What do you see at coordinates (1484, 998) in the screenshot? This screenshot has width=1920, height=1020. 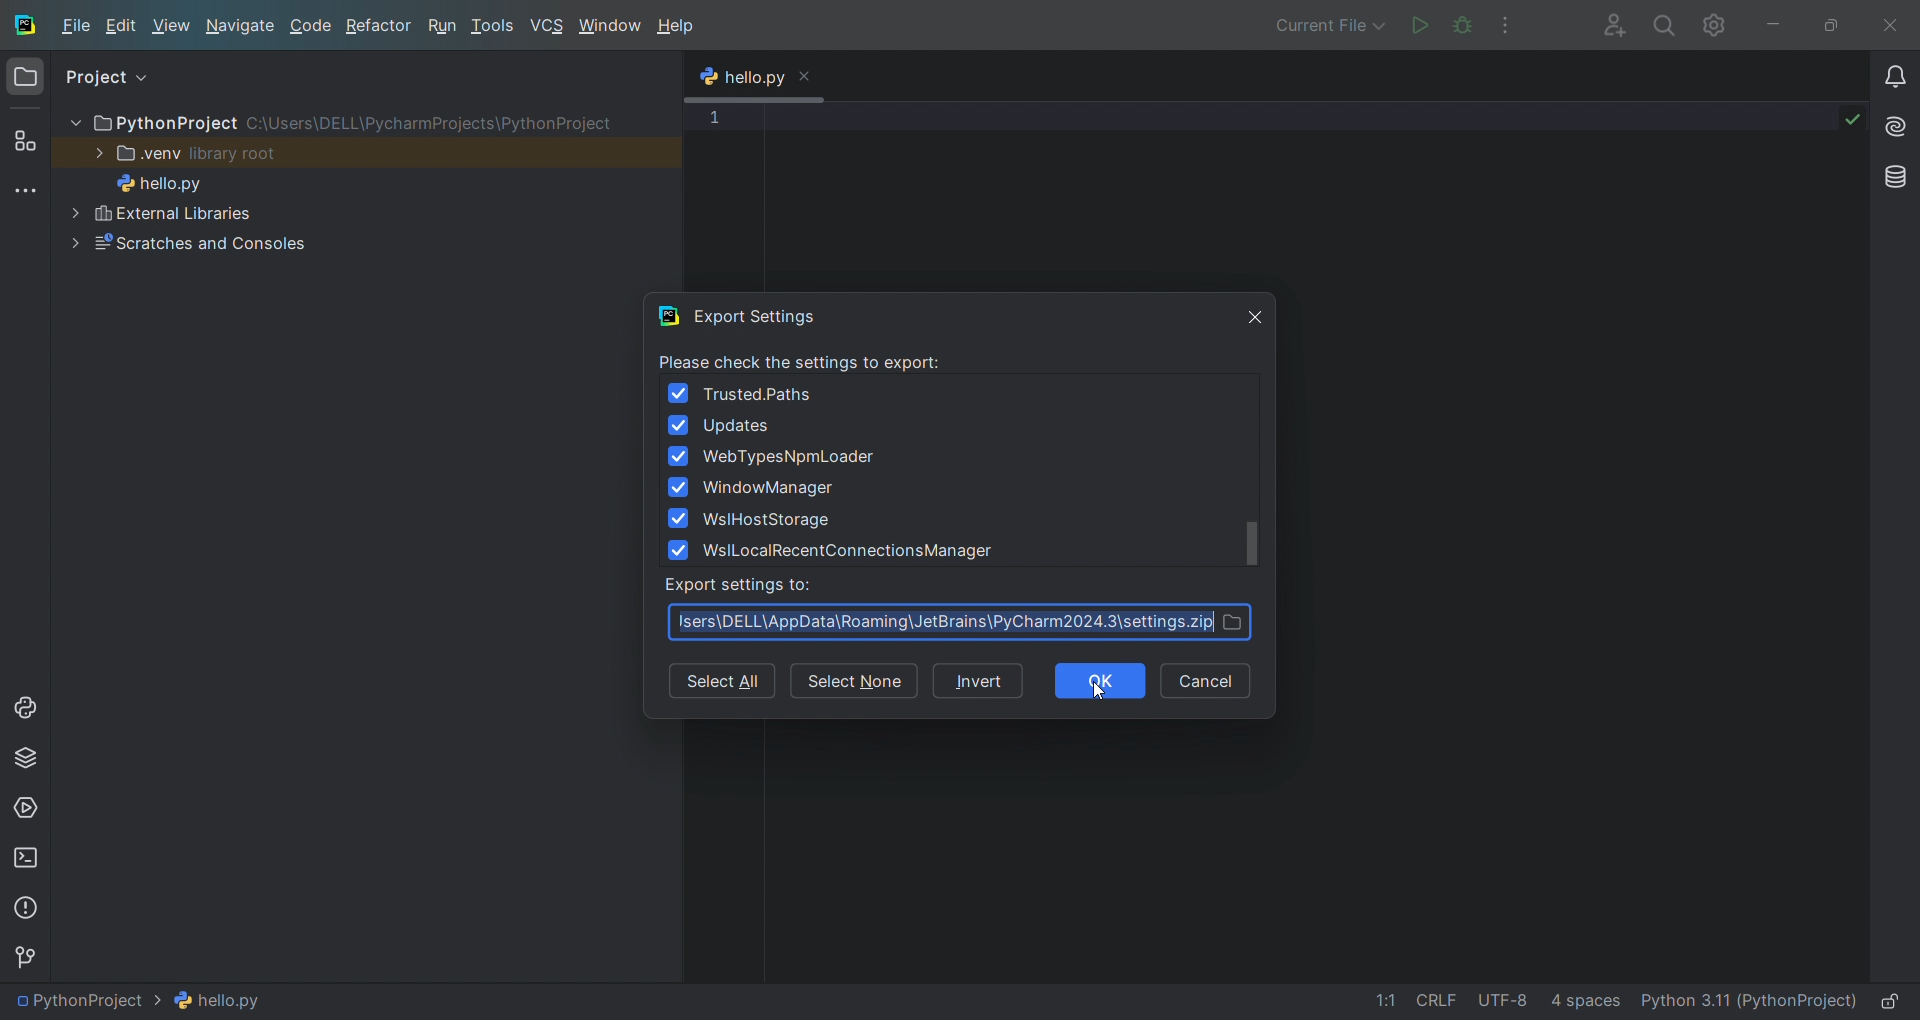 I see `file data` at bounding box center [1484, 998].